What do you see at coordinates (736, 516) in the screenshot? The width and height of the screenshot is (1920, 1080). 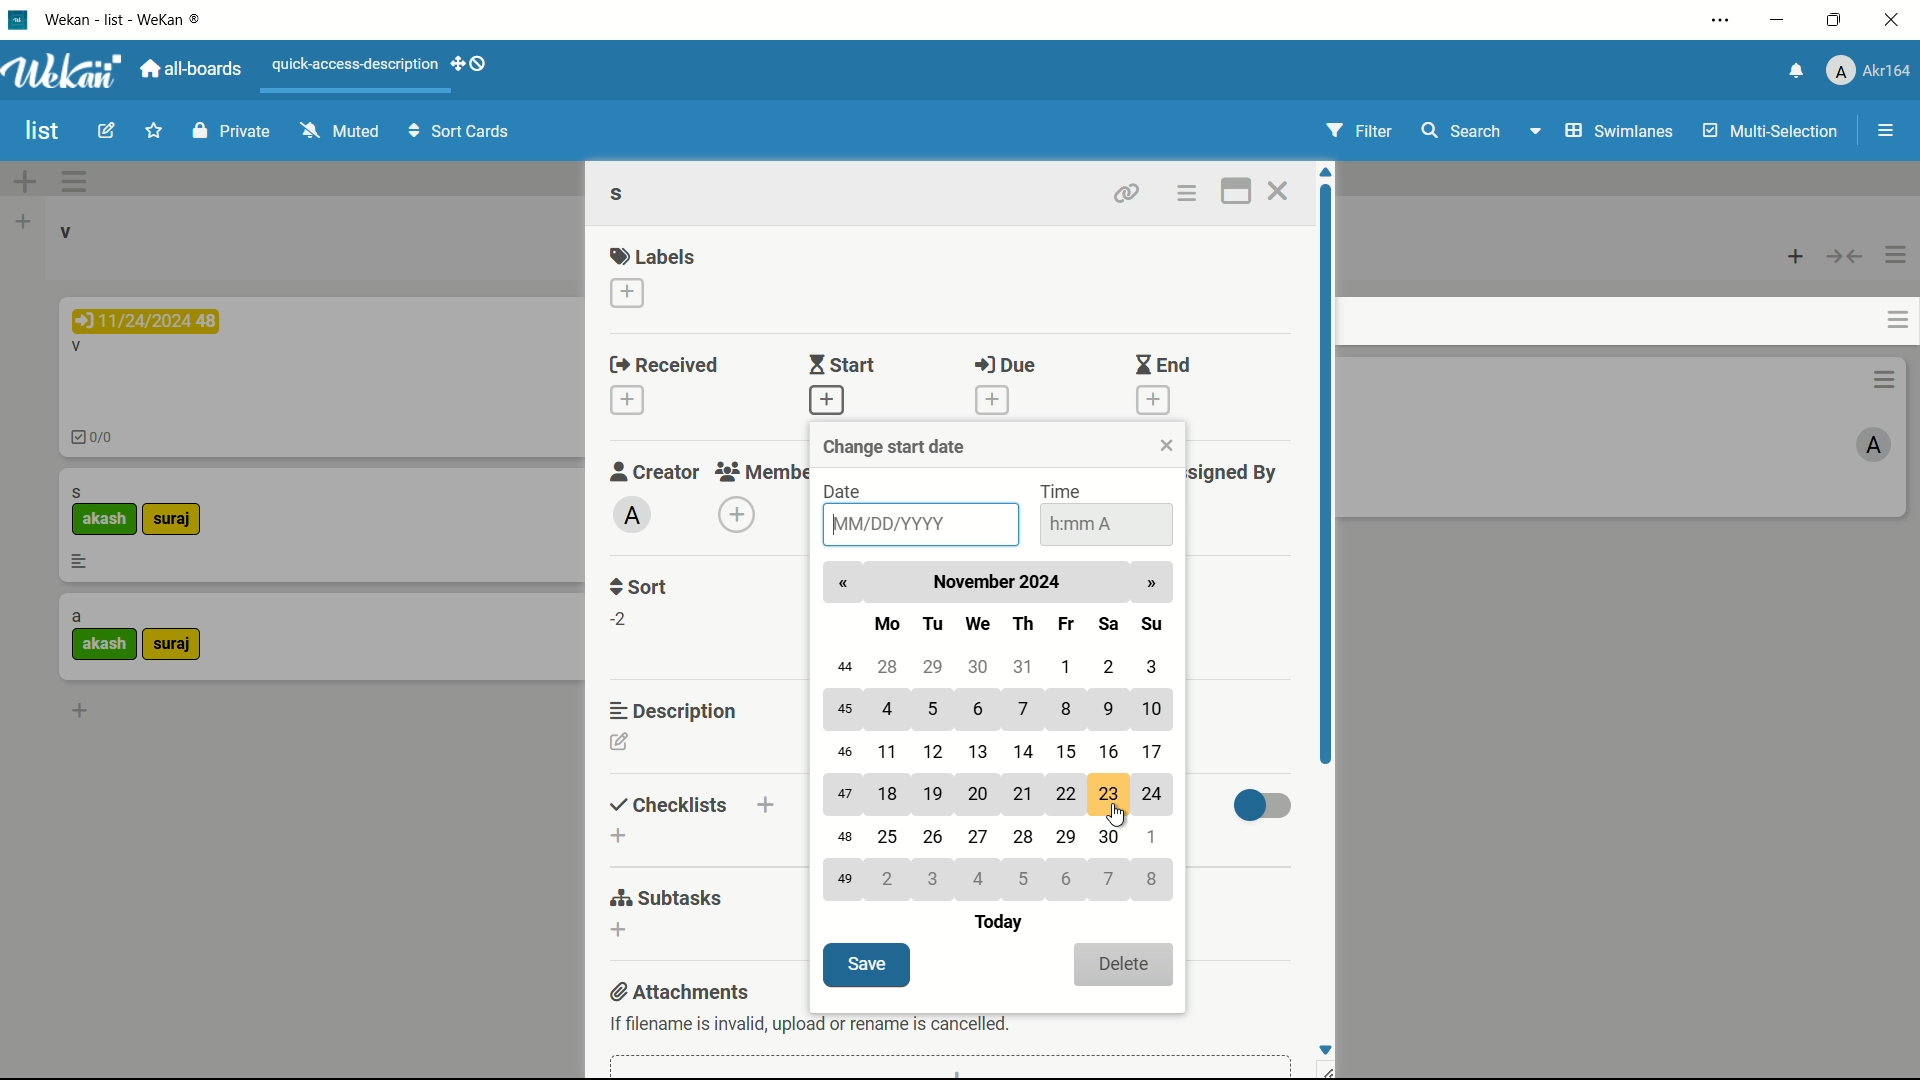 I see `add member` at bounding box center [736, 516].